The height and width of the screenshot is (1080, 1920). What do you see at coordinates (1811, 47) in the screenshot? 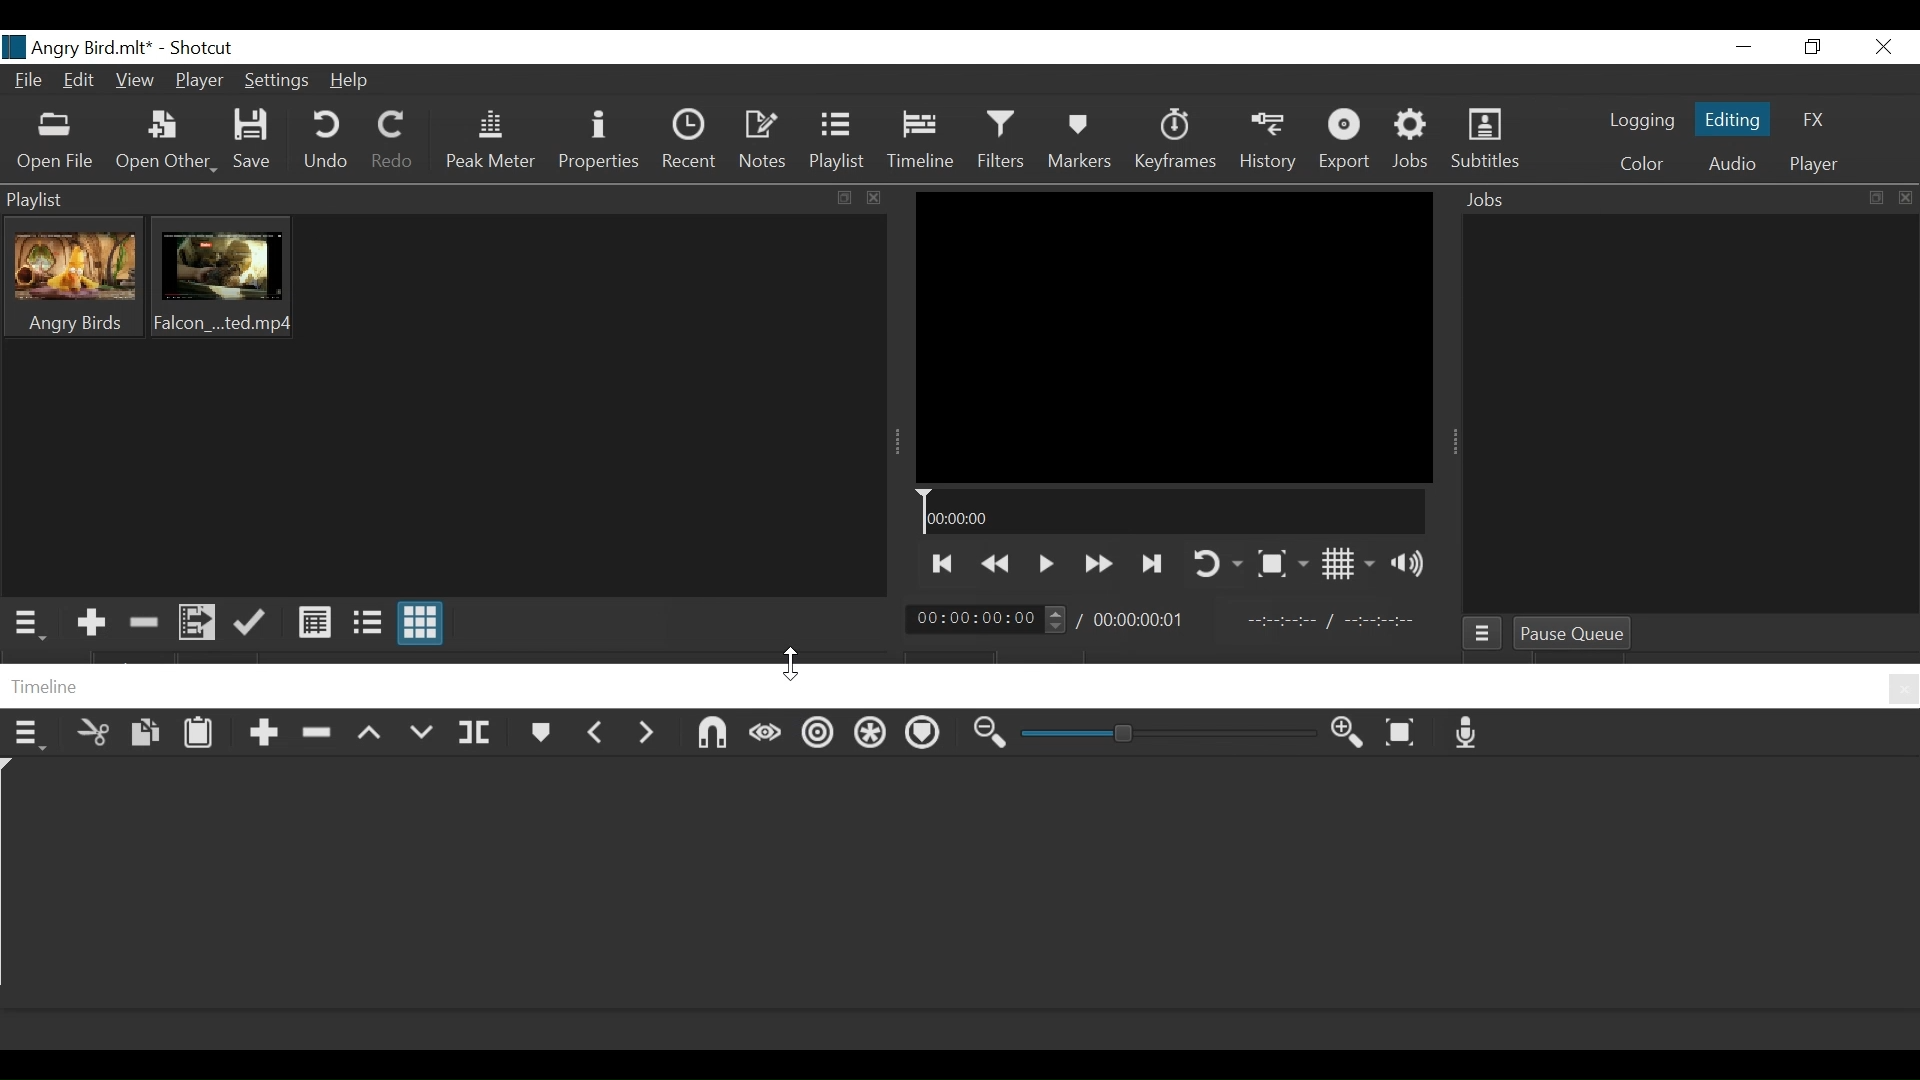
I see `Restore` at bounding box center [1811, 47].